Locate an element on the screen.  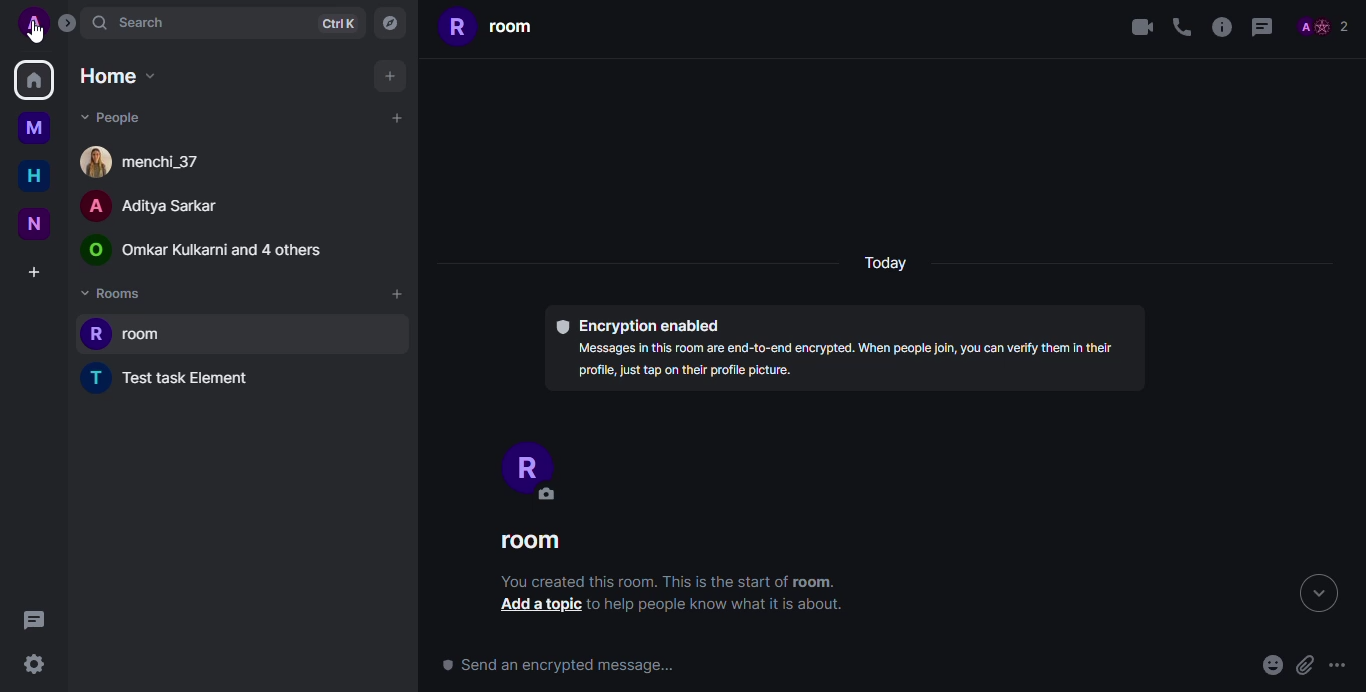
info is located at coordinates (1221, 28).